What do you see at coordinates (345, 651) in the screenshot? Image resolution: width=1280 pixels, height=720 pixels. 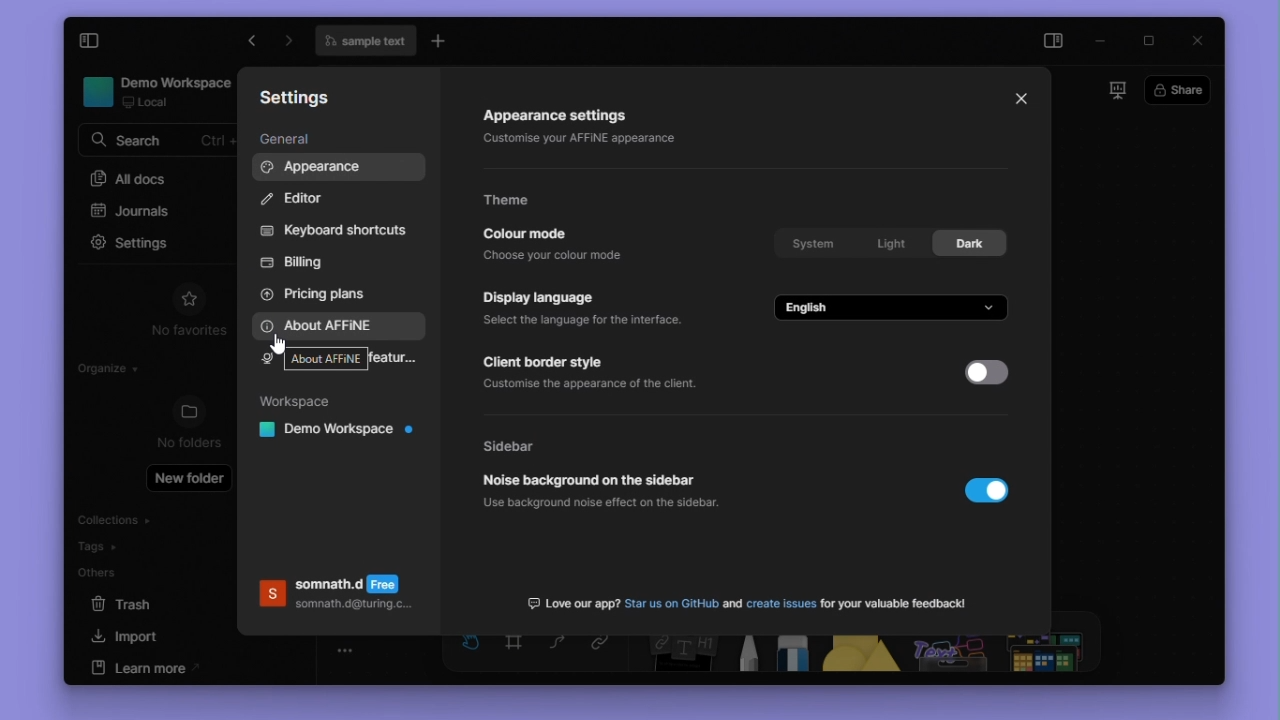 I see `toogle zoom bar` at bounding box center [345, 651].